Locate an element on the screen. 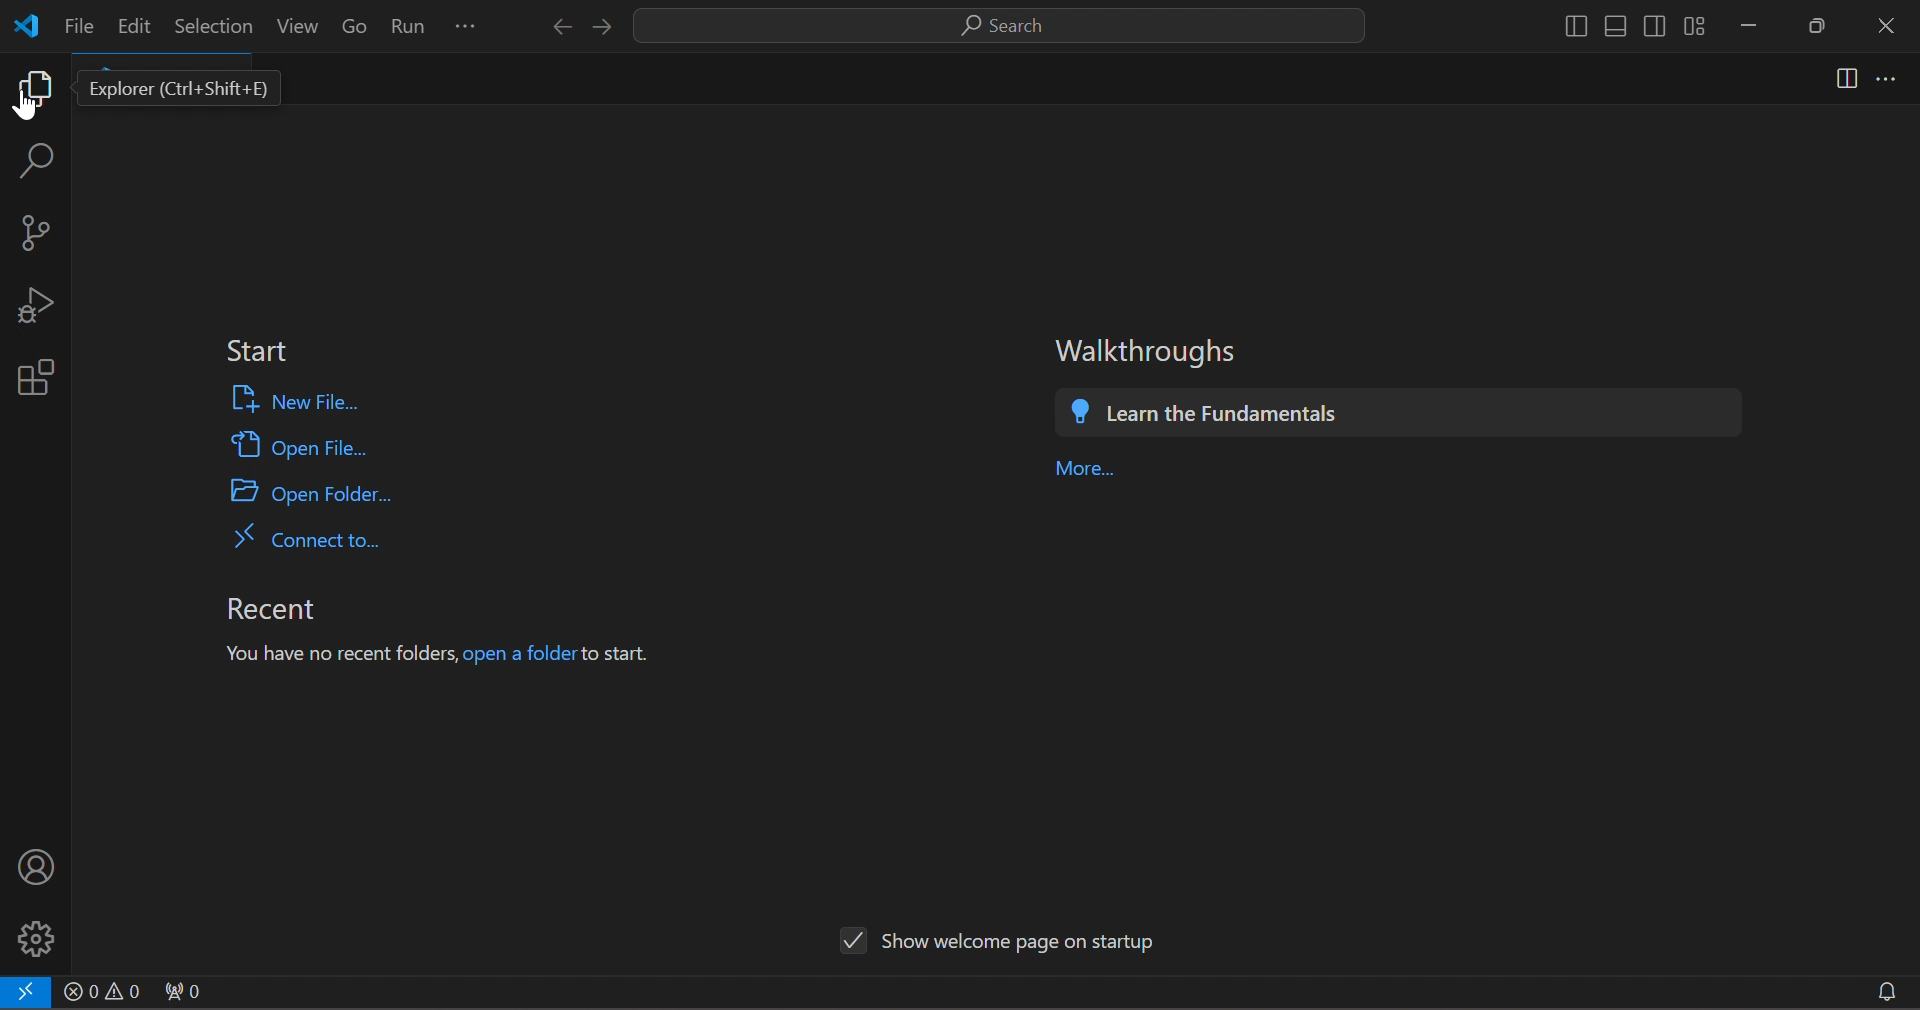  minimize is located at coordinates (1758, 30).